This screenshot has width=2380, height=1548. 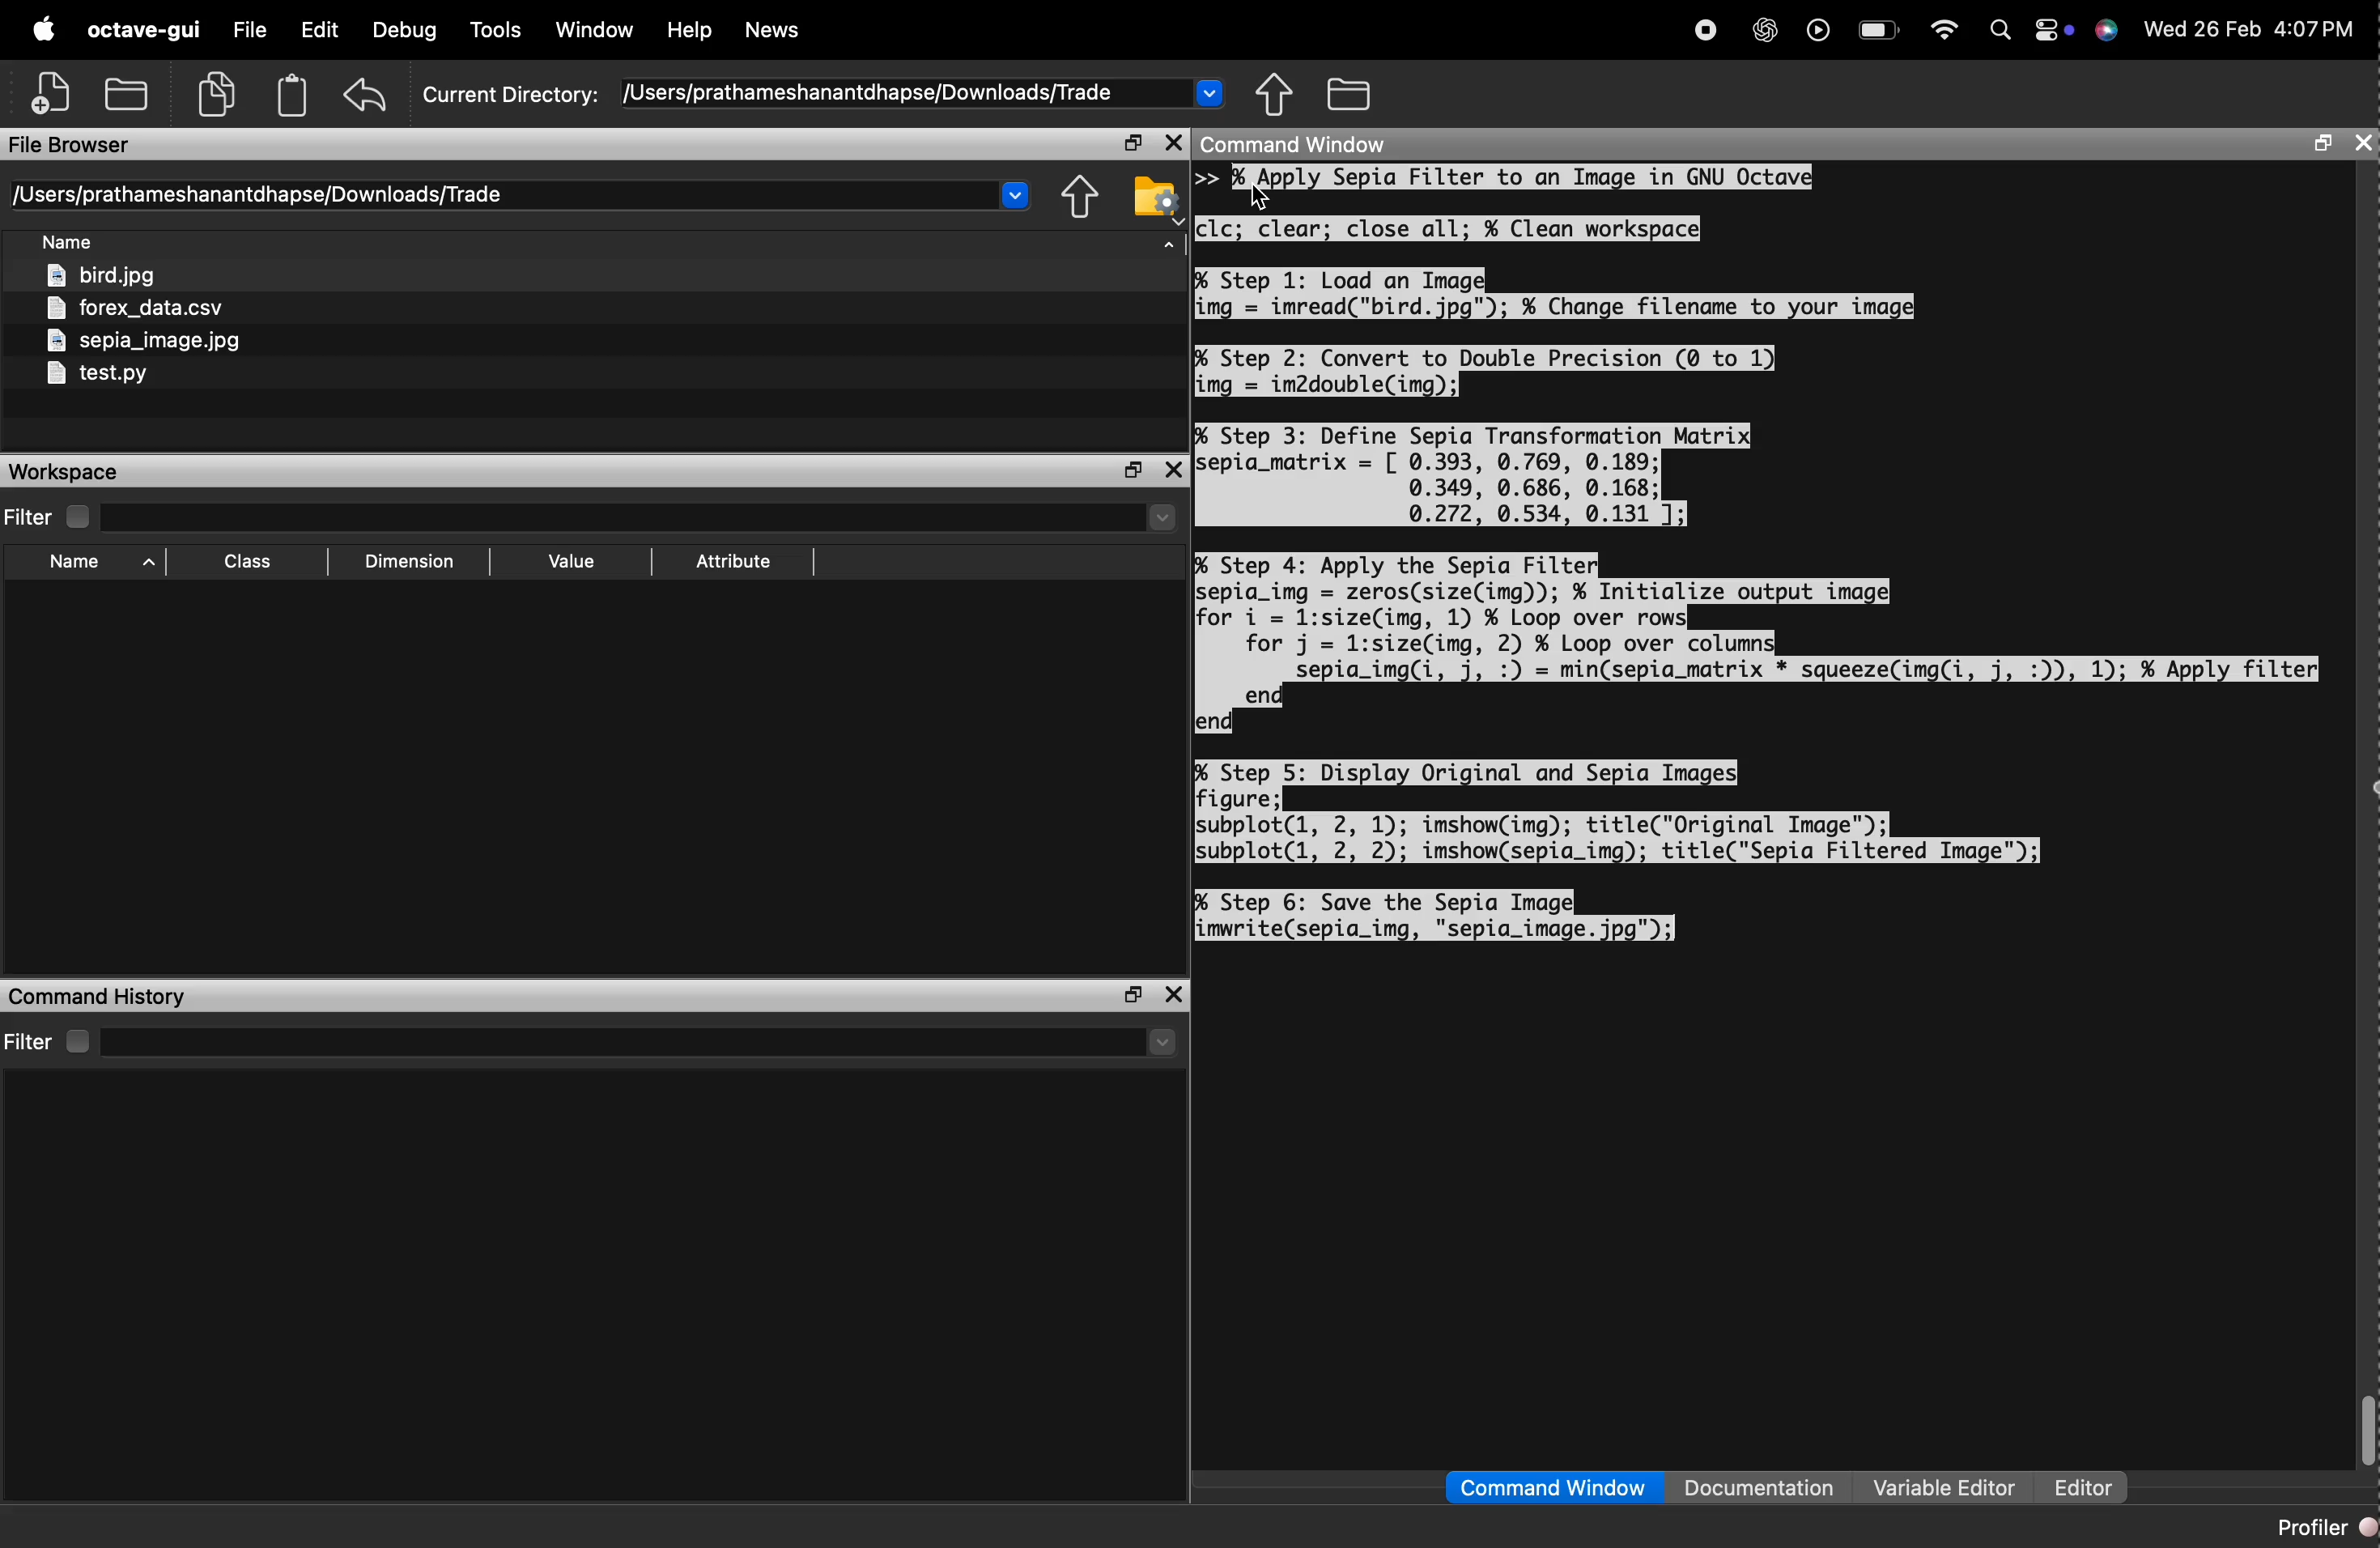 I want to click on Wed 26 Feb 4:07PM, so click(x=2245, y=31).